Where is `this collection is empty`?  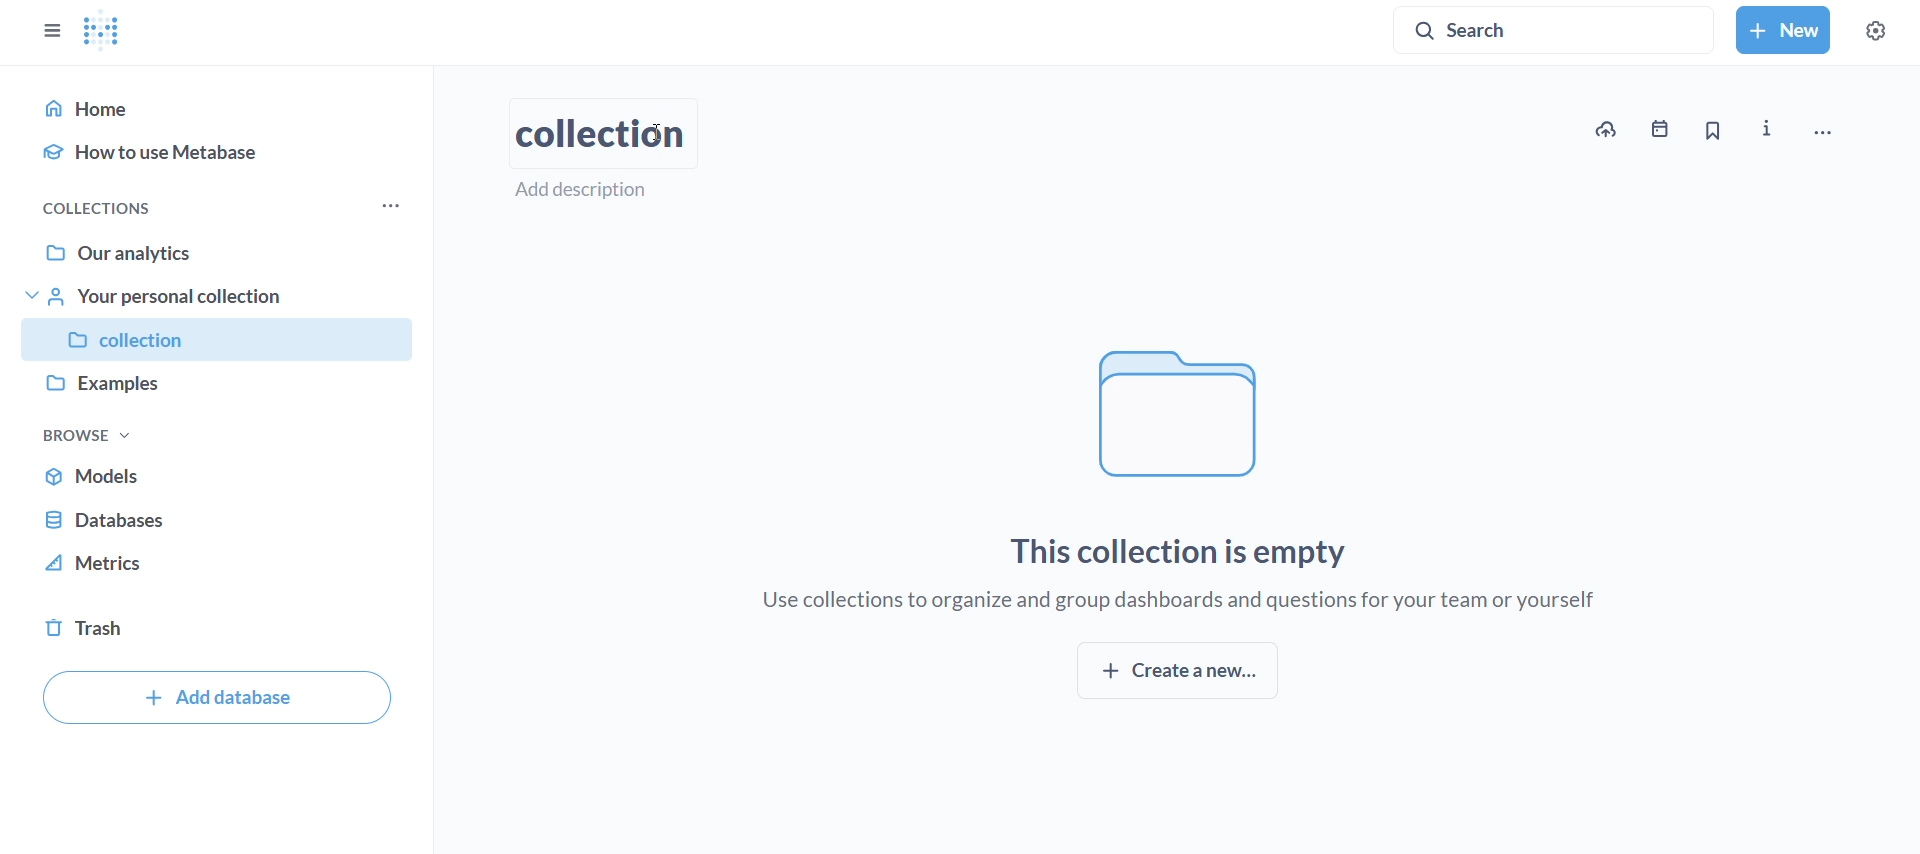 this collection is empty is located at coordinates (1184, 551).